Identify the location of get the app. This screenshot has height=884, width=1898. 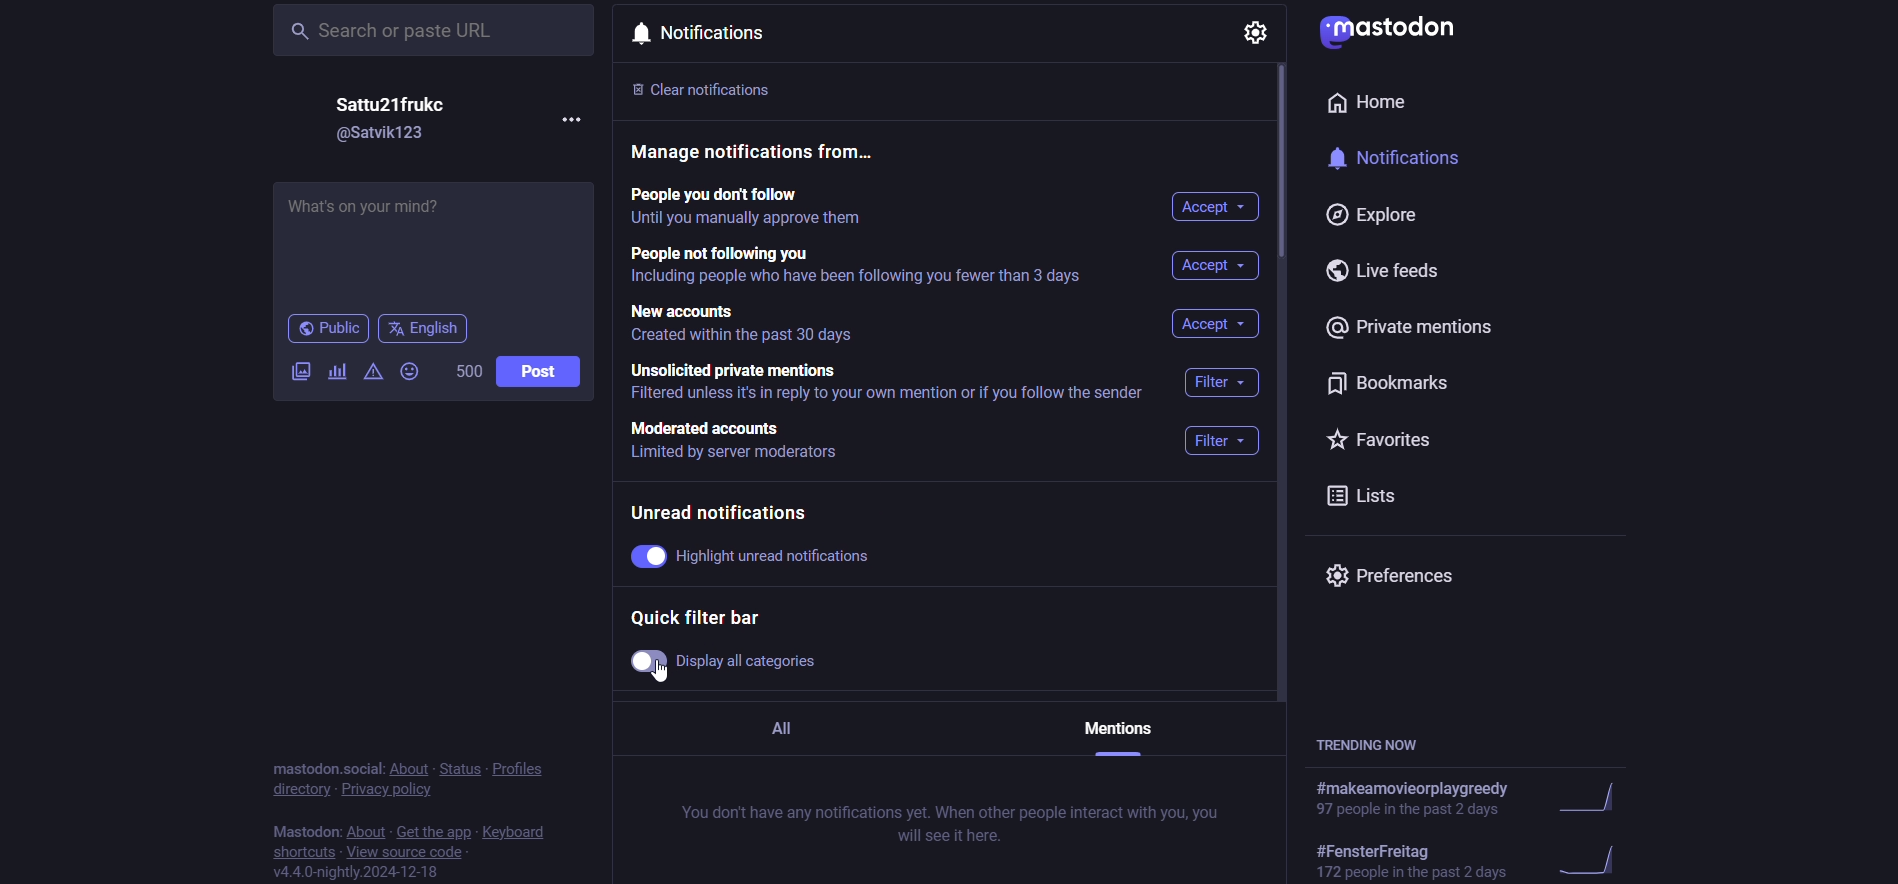
(437, 833).